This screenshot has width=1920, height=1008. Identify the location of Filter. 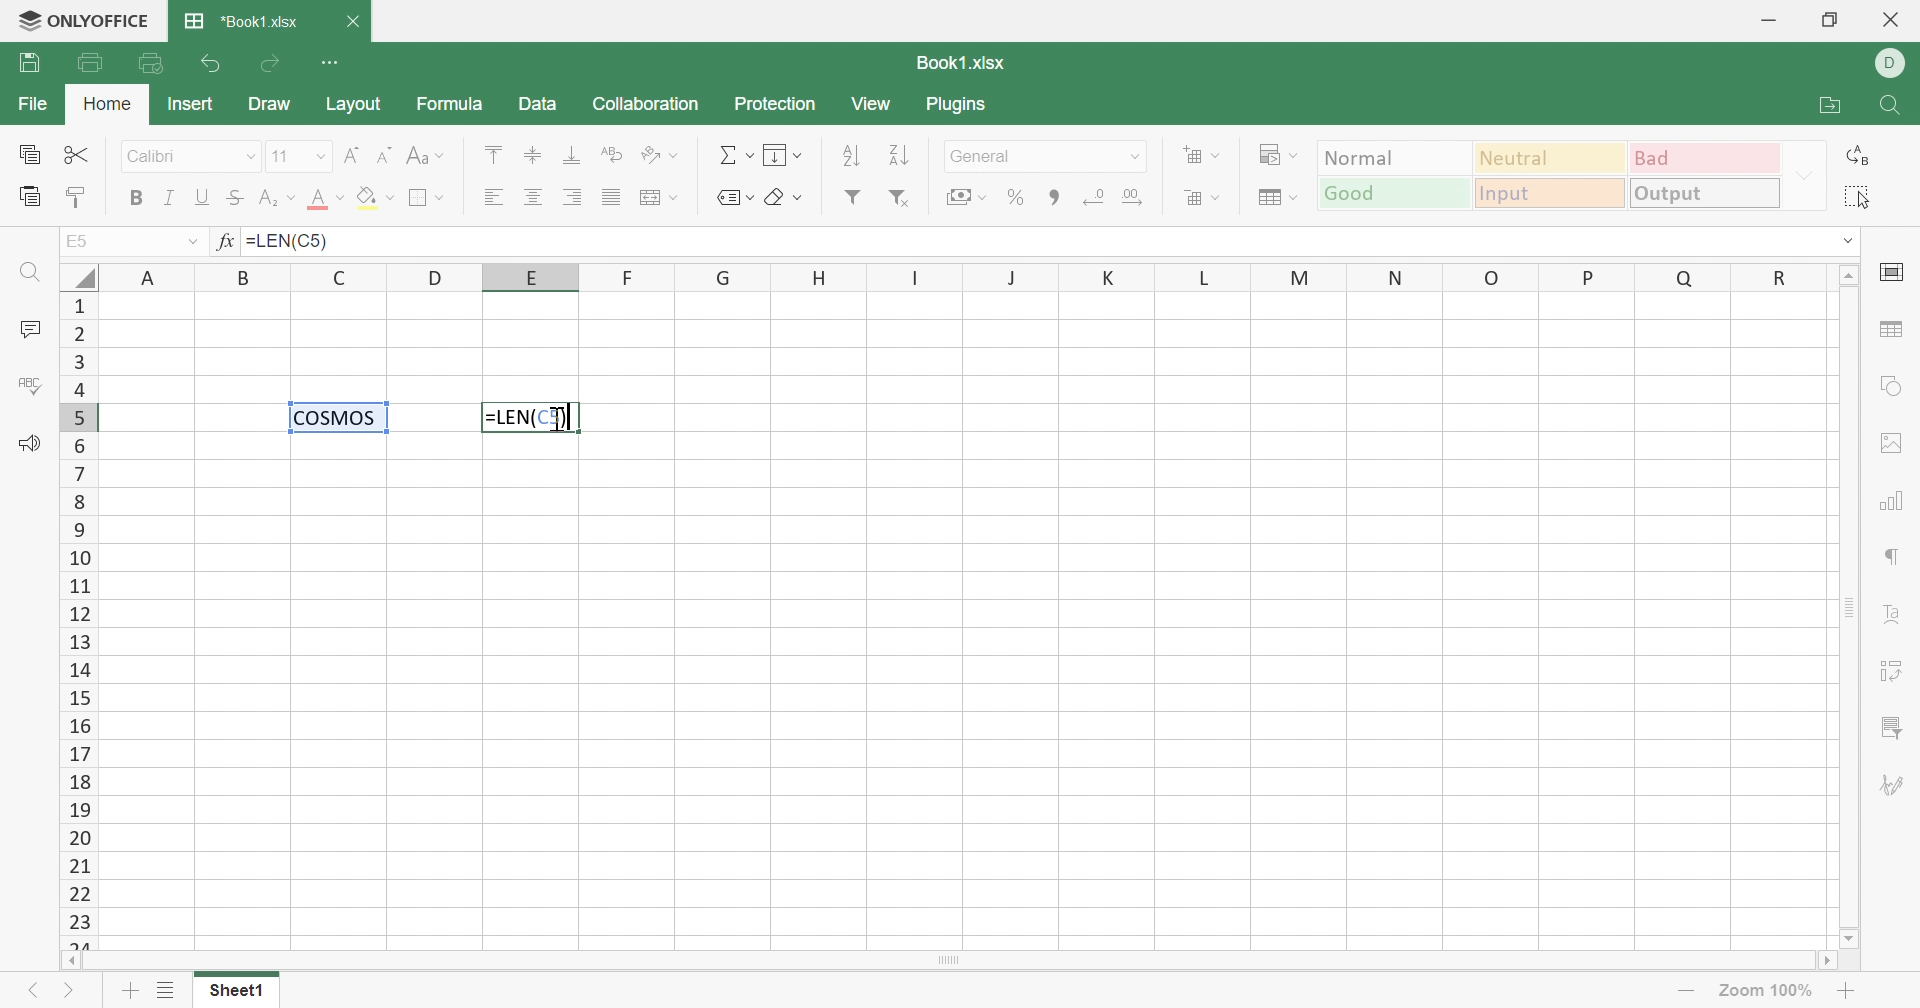
(852, 197).